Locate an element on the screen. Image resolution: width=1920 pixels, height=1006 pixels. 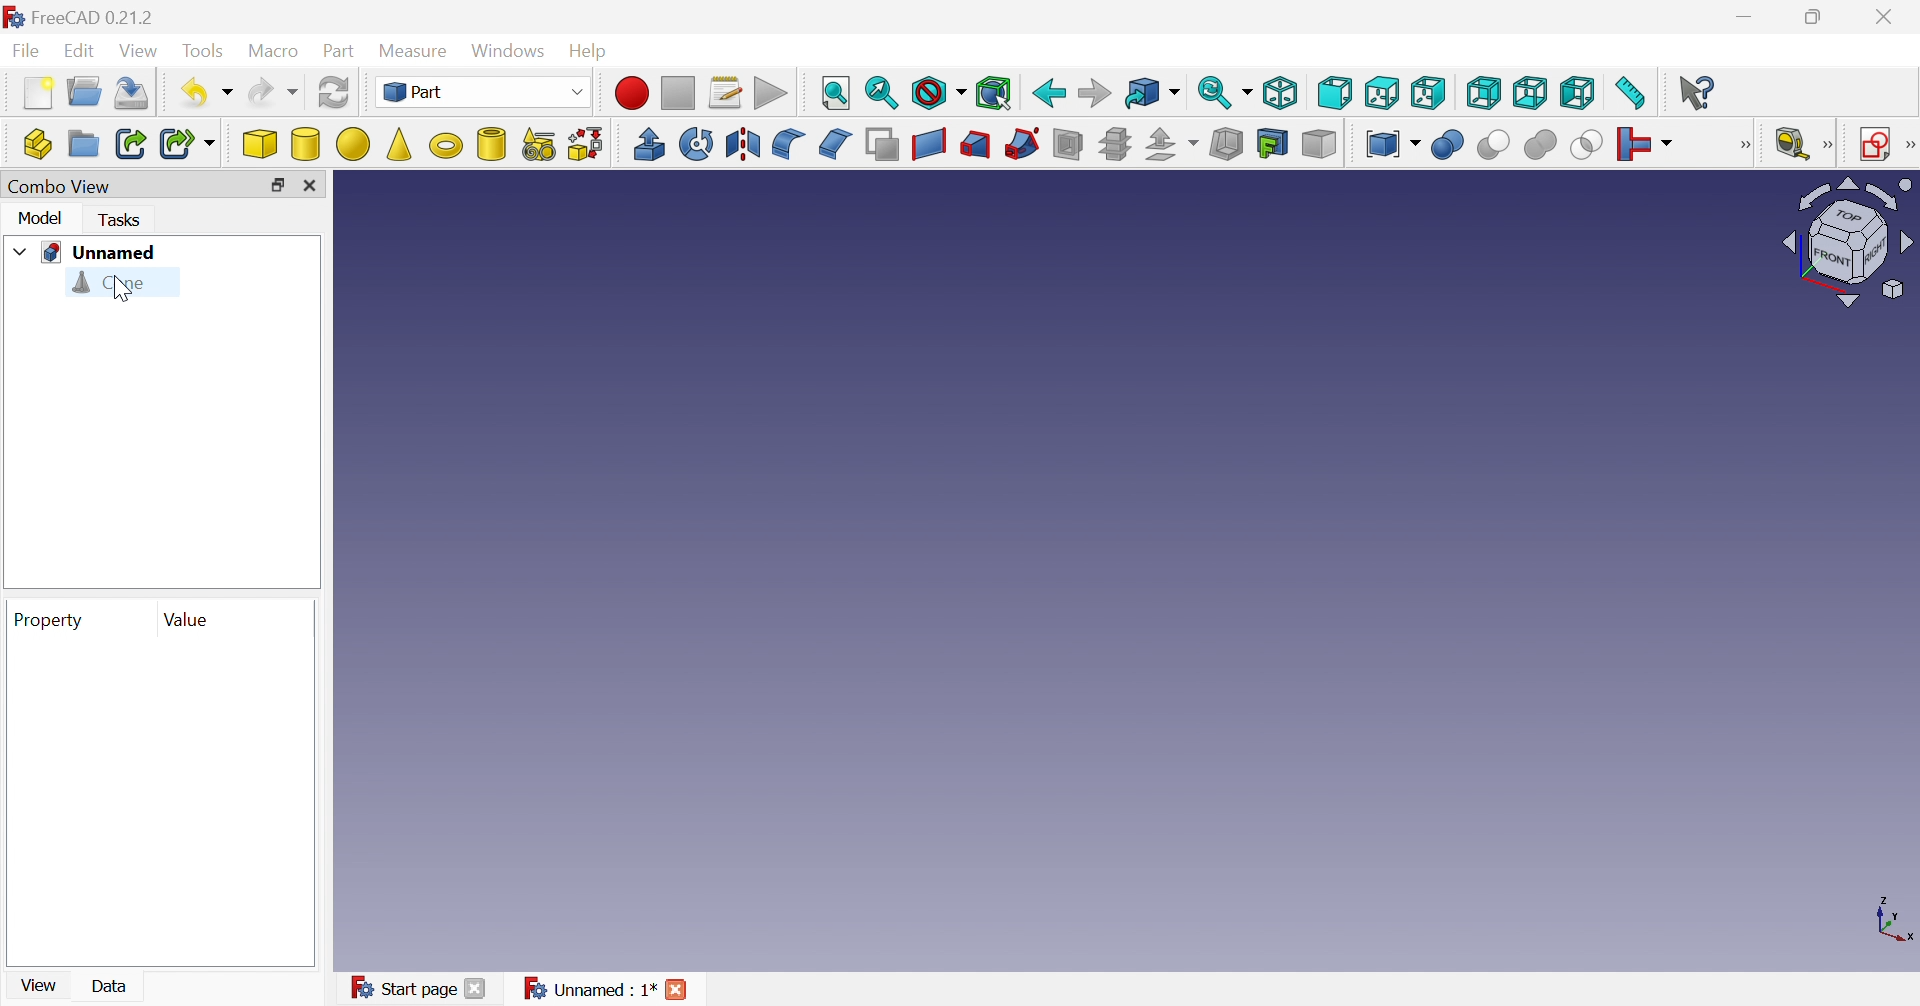
Offset: is located at coordinates (1173, 145).